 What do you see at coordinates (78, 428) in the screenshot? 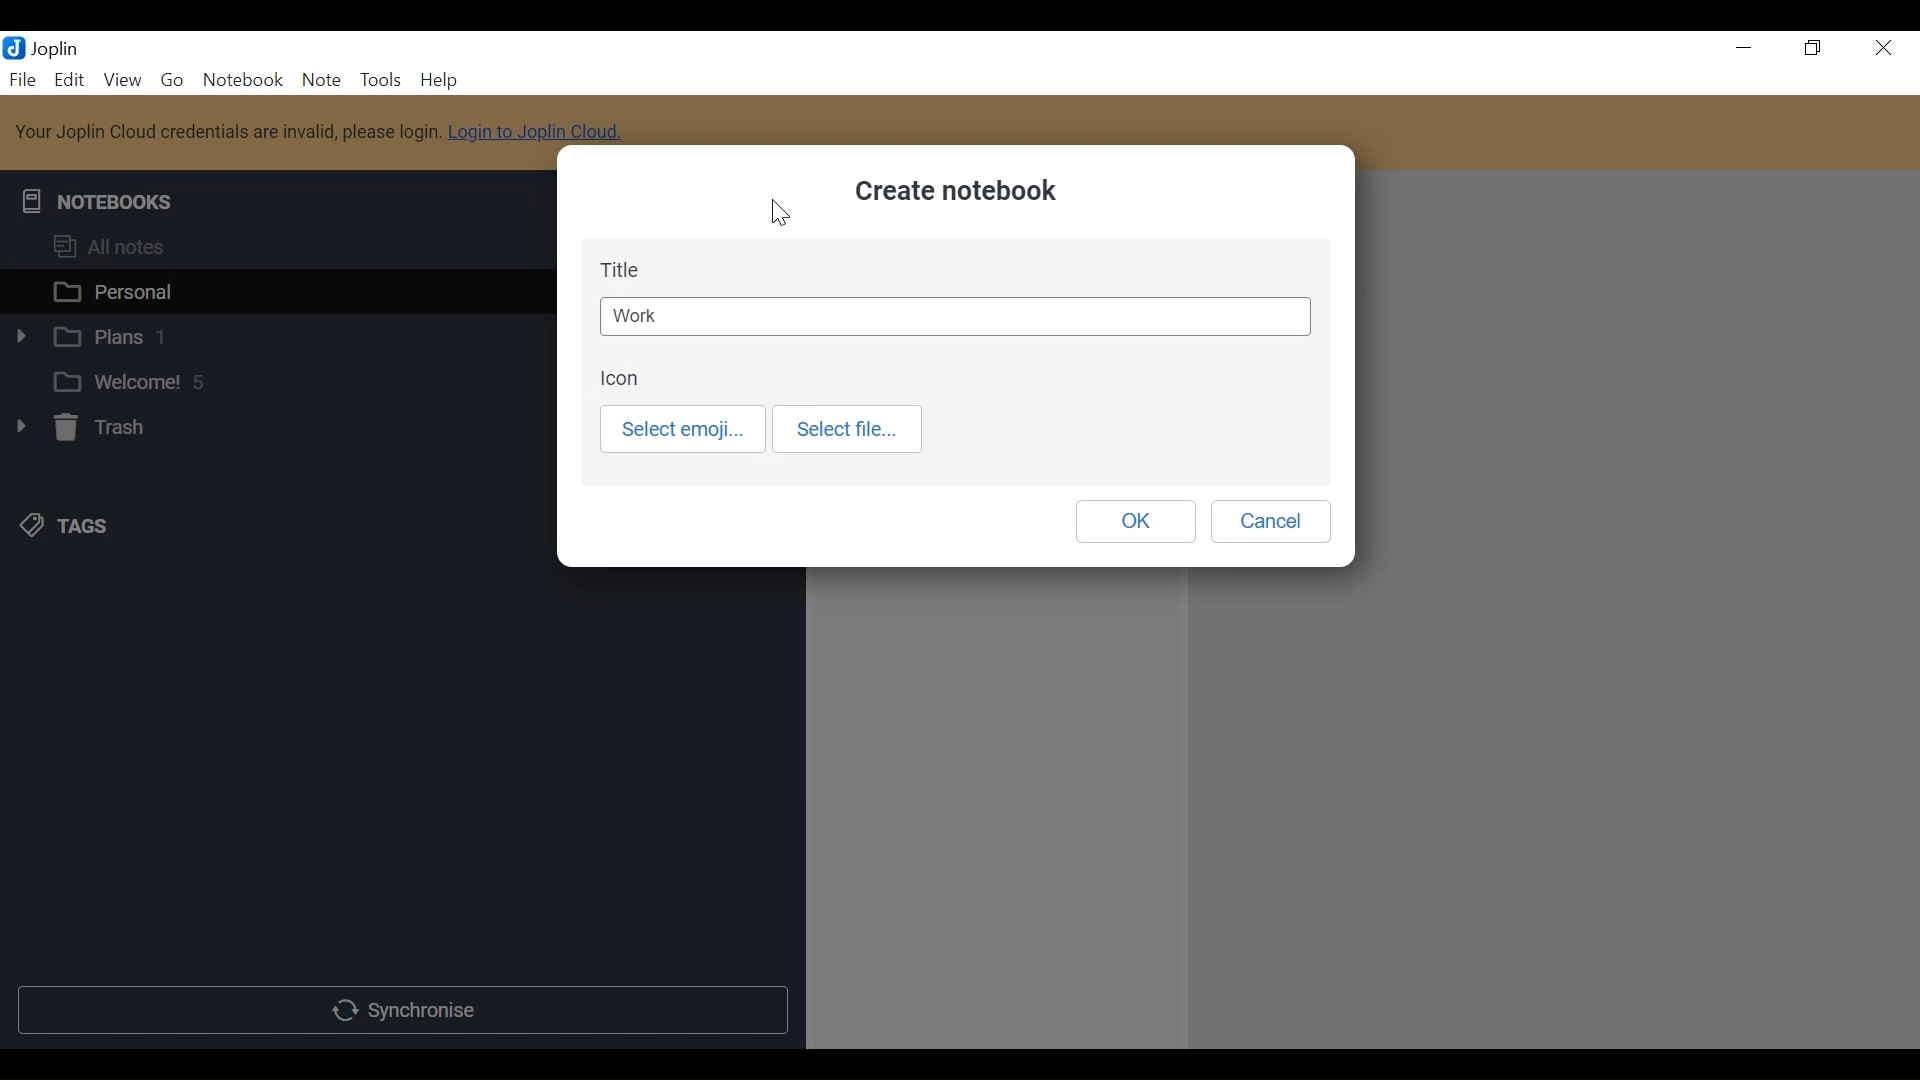
I see `Trash` at bounding box center [78, 428].